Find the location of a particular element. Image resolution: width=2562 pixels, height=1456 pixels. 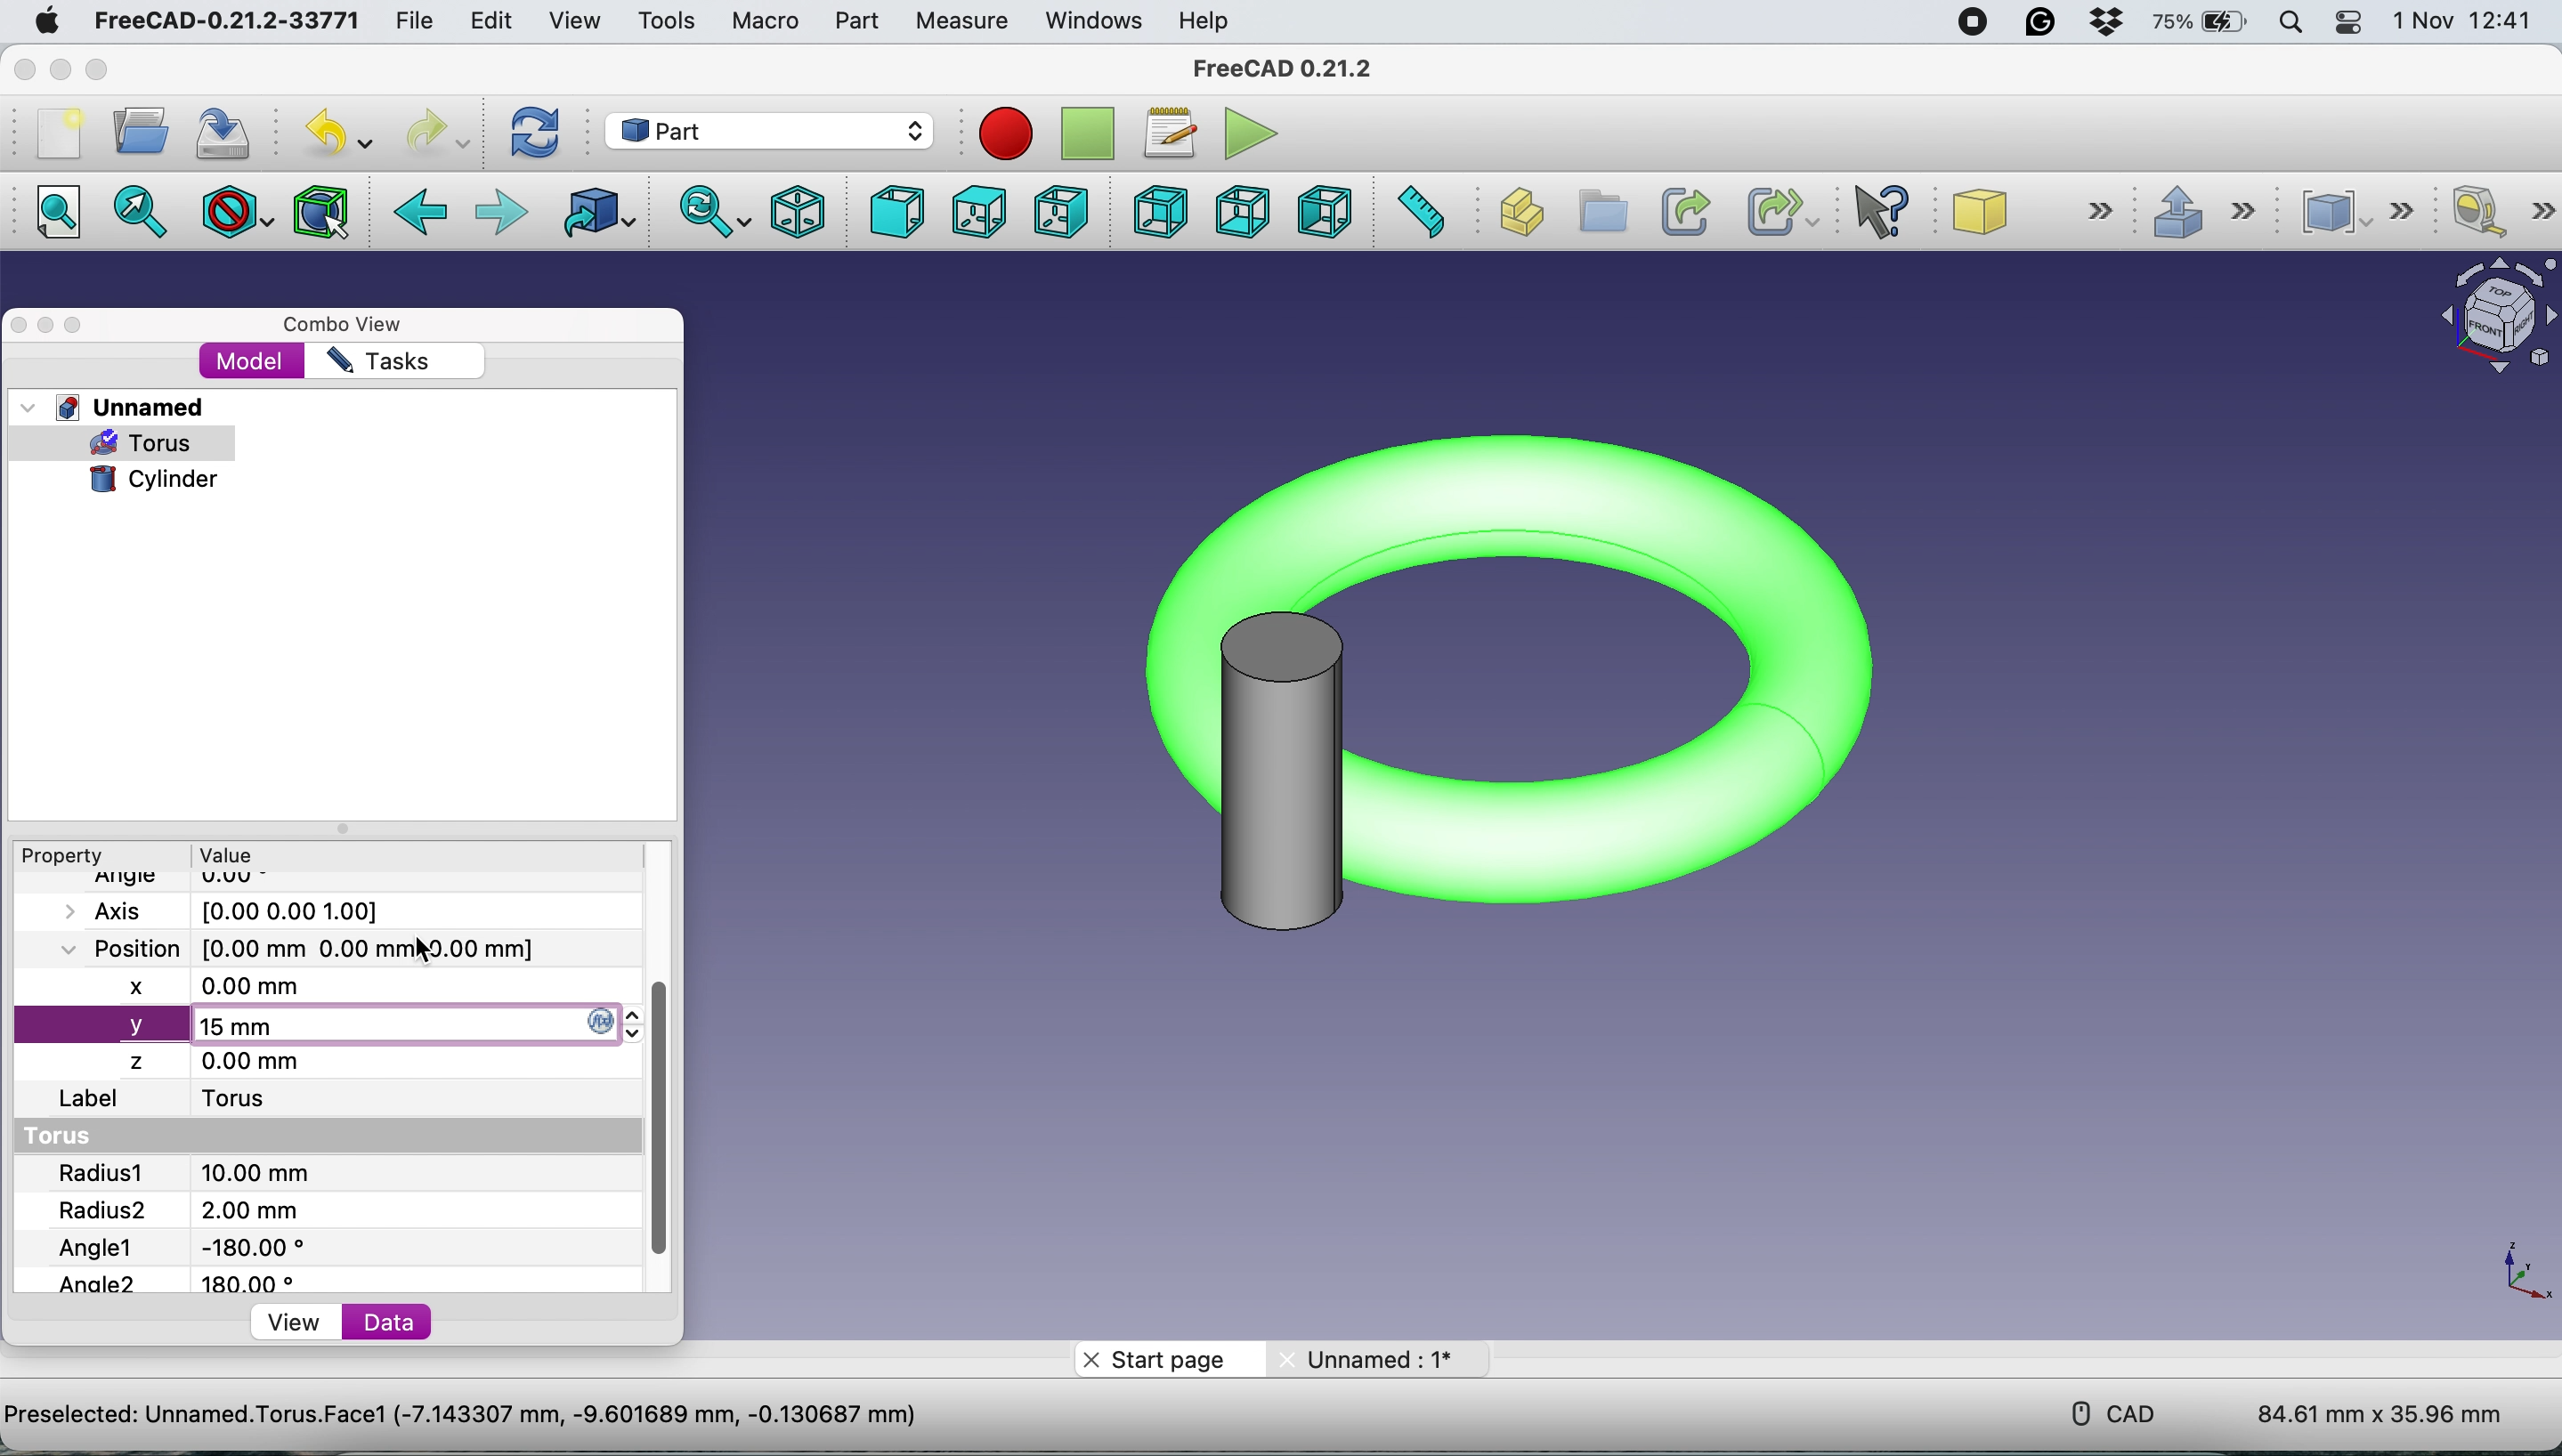

top is located at coordinates (979, 214).